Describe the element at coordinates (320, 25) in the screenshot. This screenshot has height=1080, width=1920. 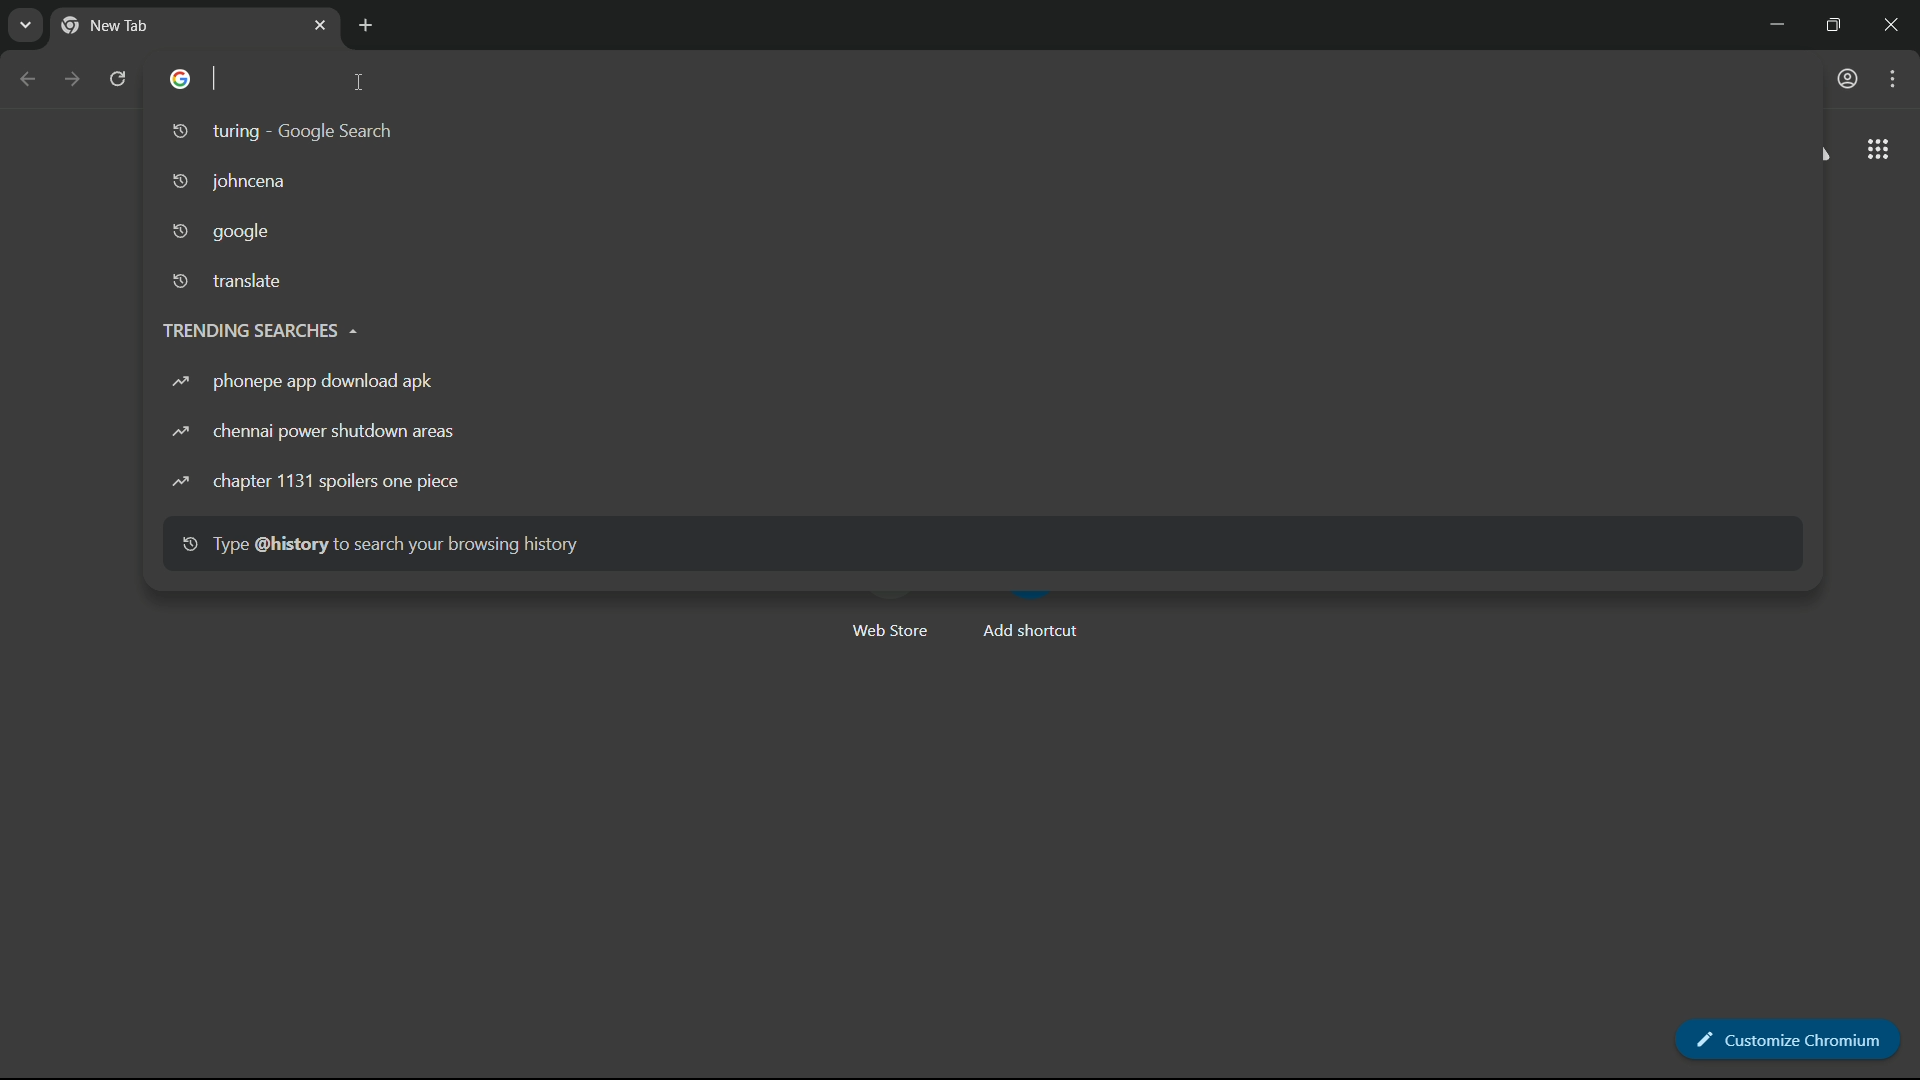
I see `close` at that location.